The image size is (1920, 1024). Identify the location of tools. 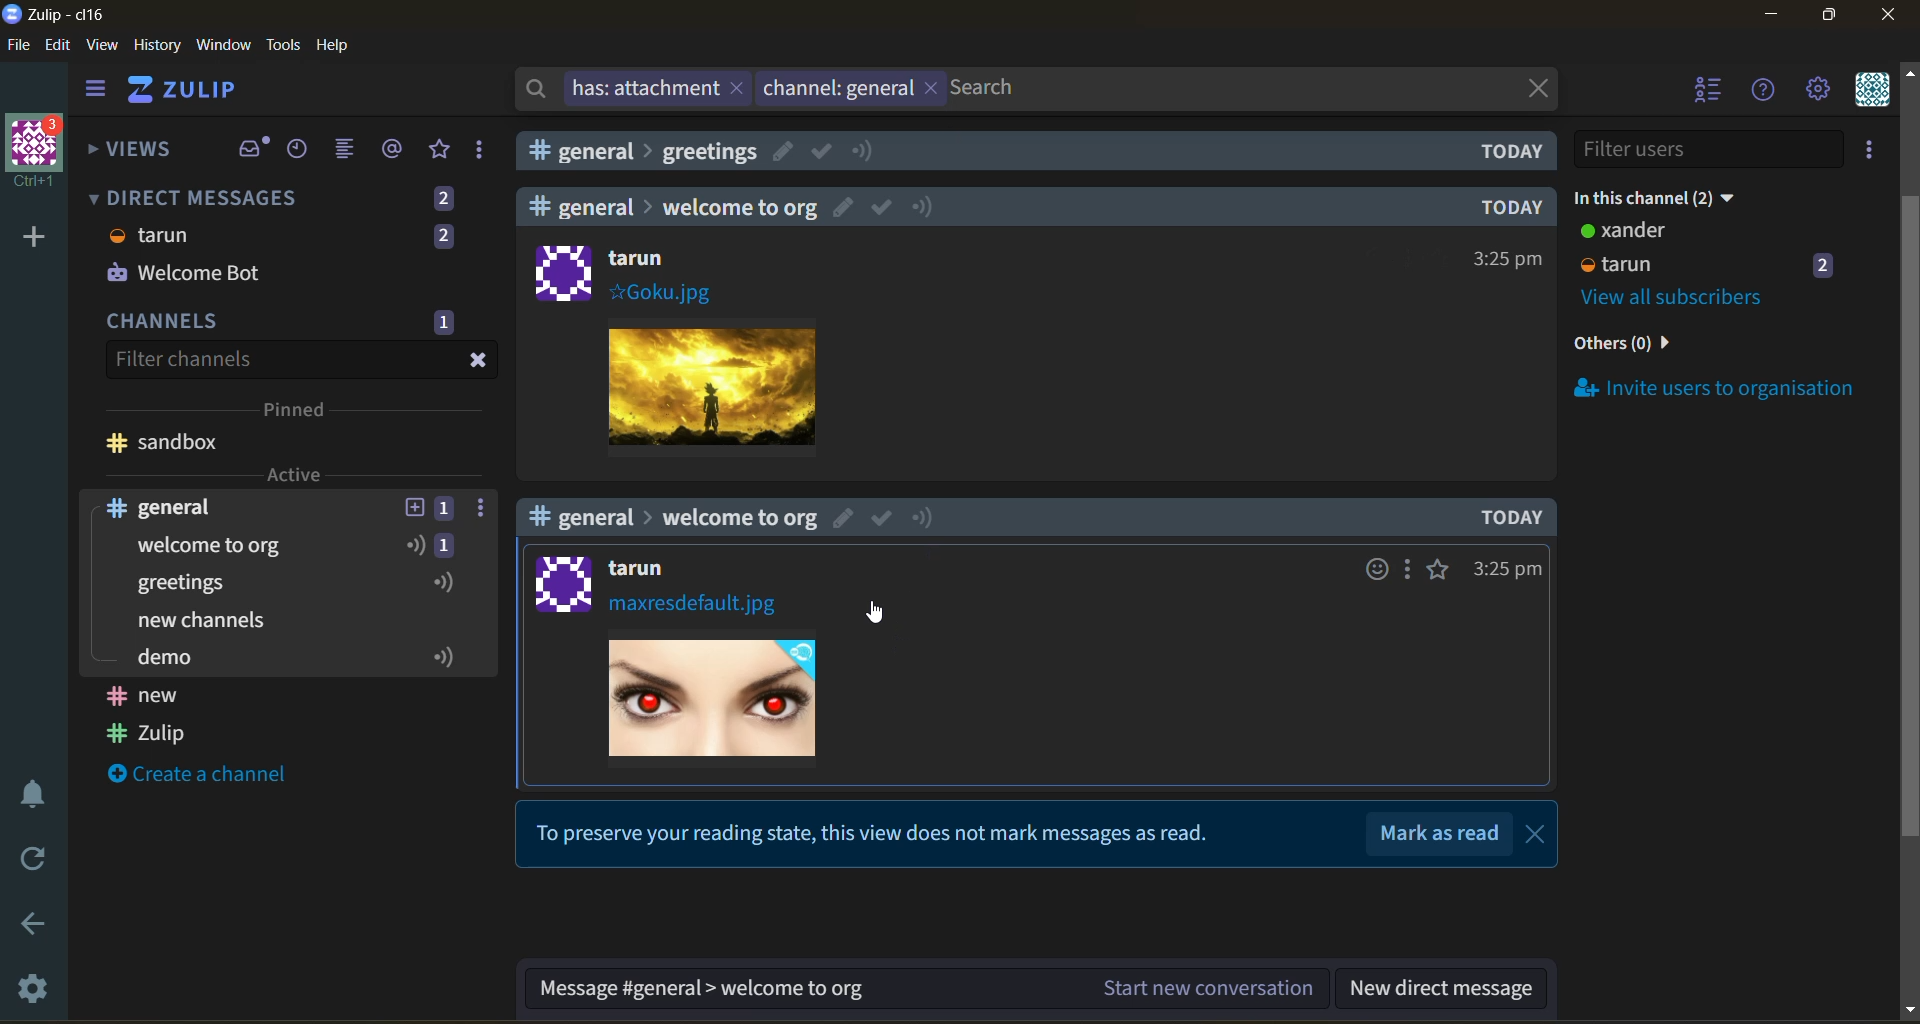
(283, 45).